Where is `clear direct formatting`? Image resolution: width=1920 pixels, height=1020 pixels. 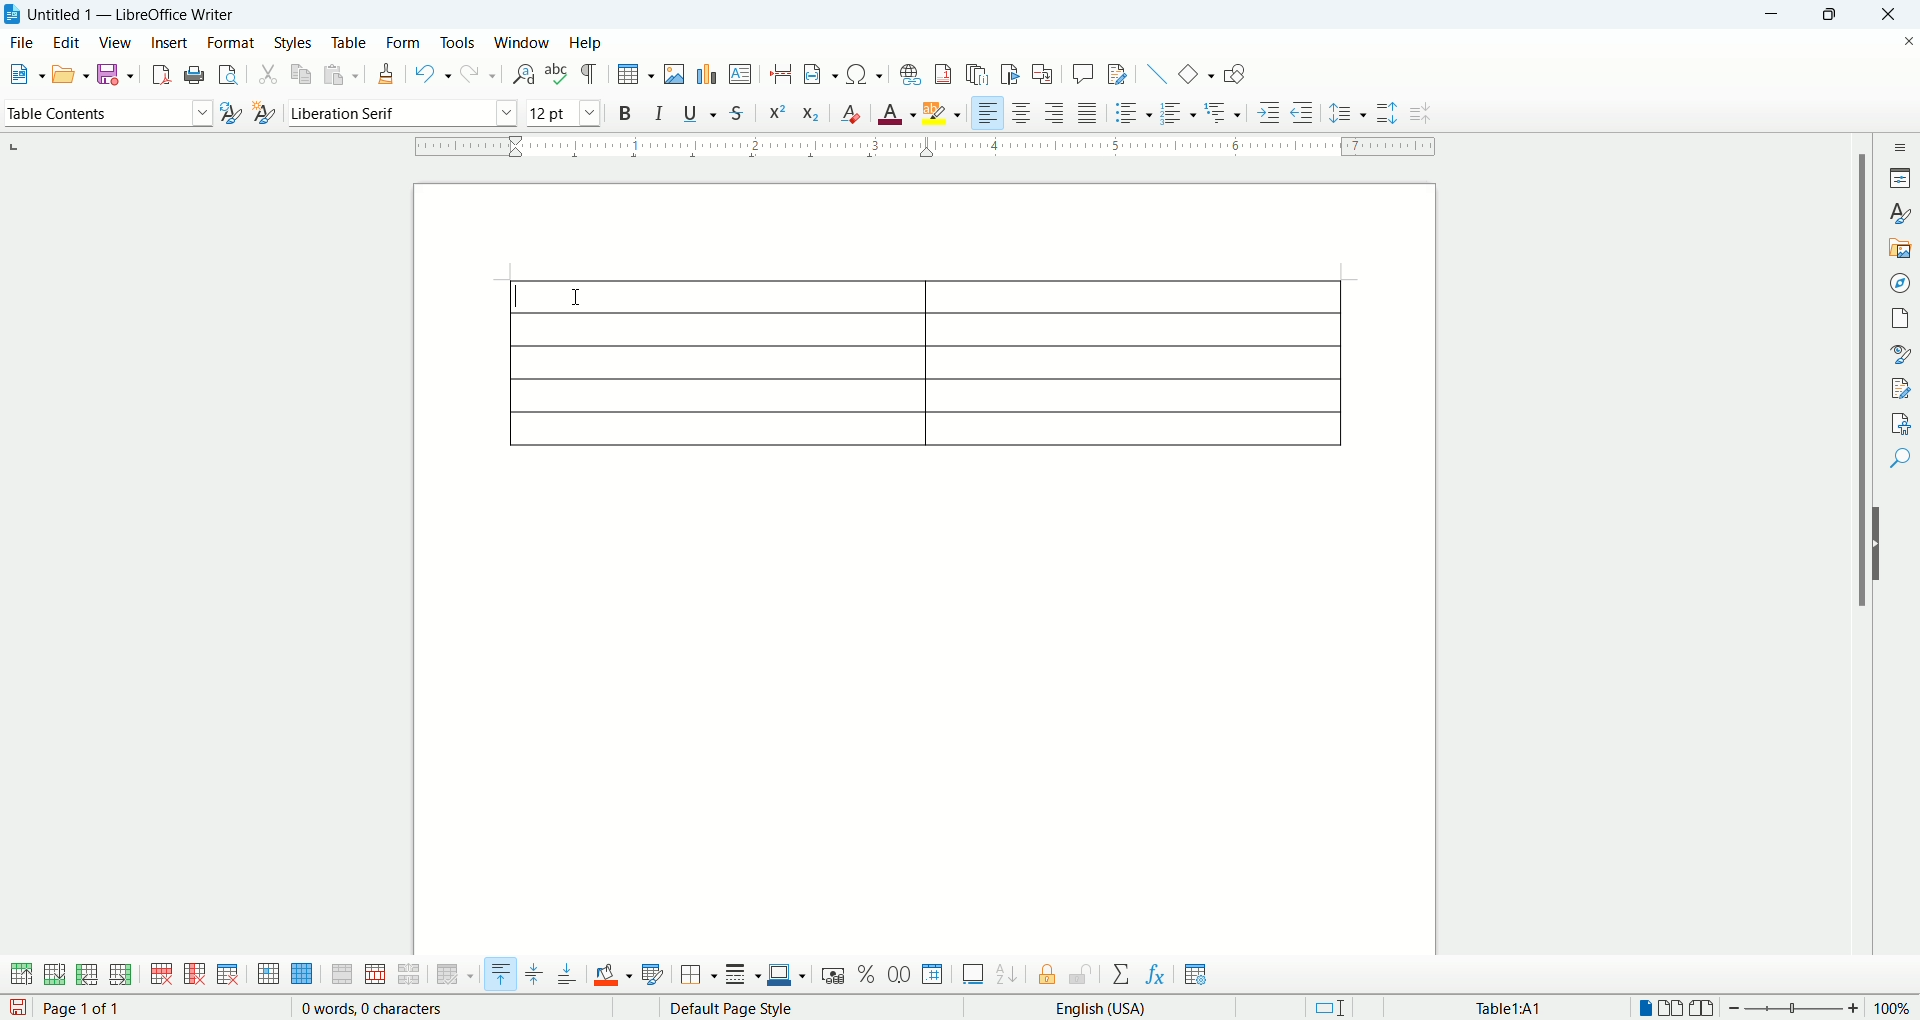 clear direct formatting is located at coordinates (850, 110).